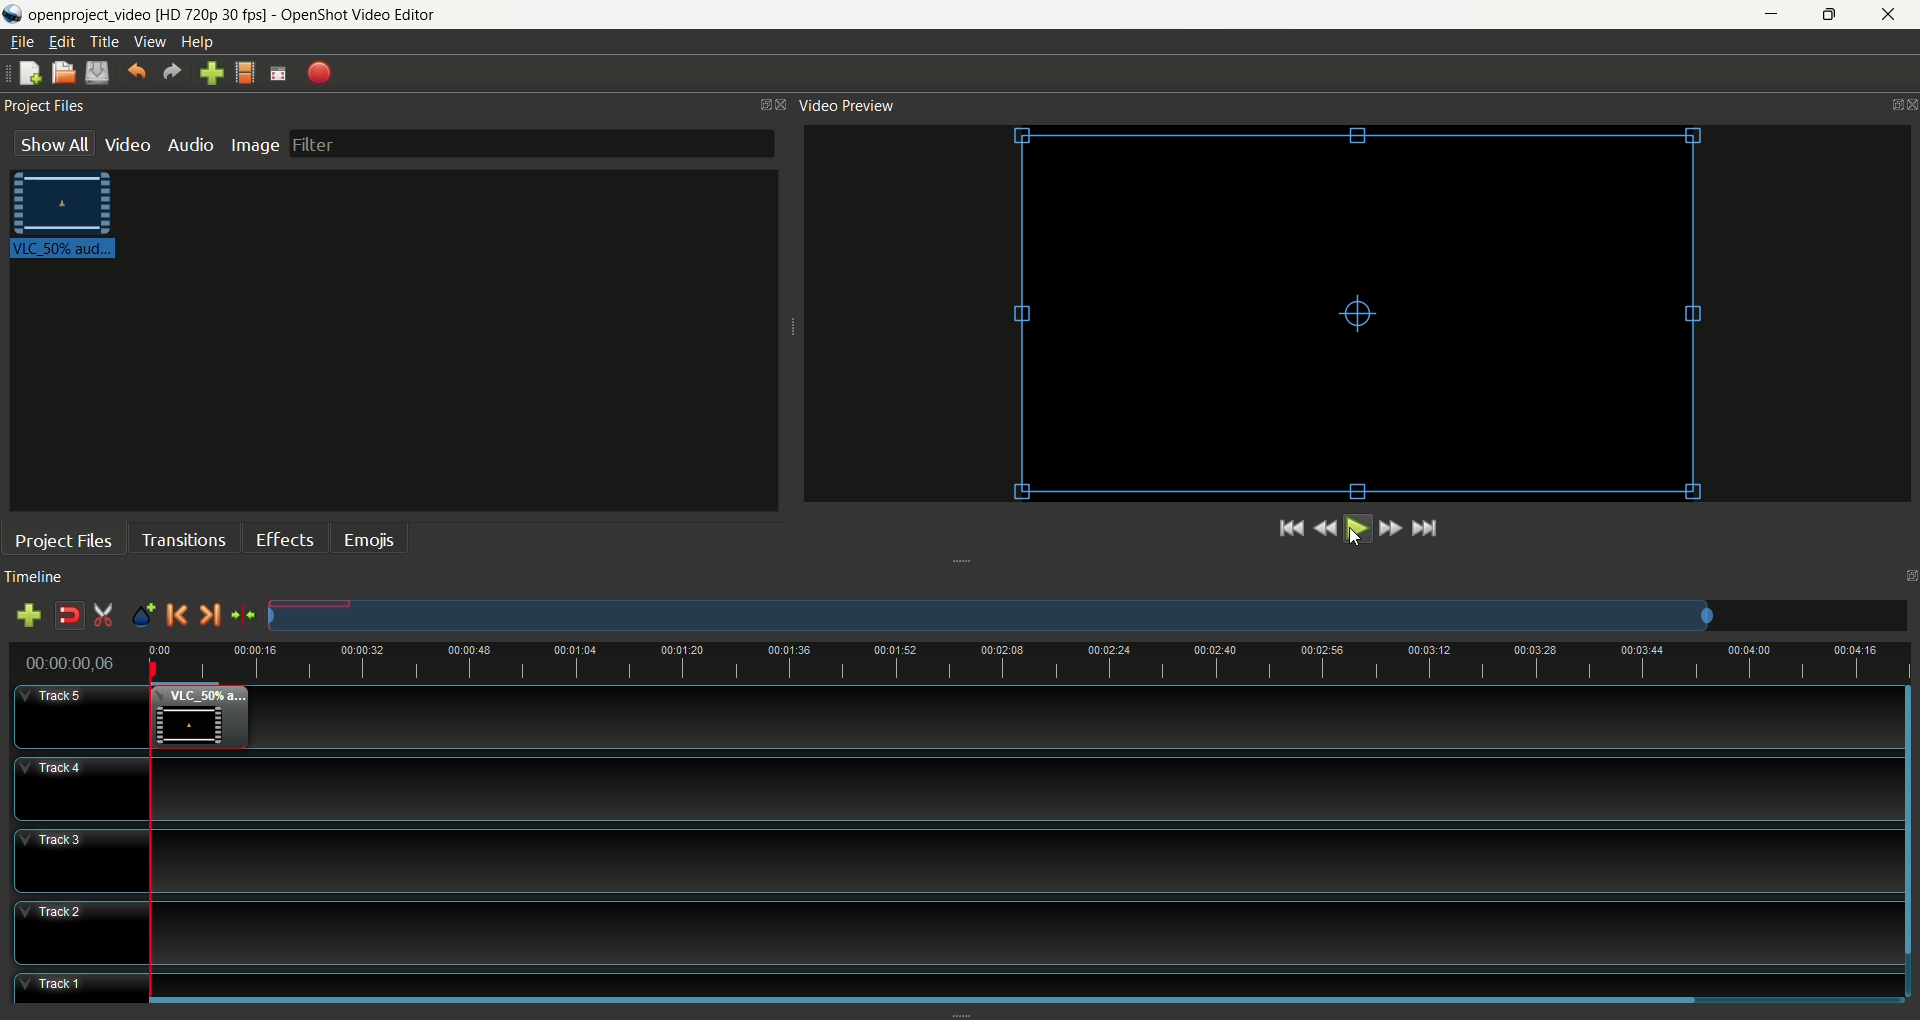 Image resolution: width=1920 pixels, height=1020 pixels. What do you see at coordinates (81, 788) in the screenshot?
I see `track4` at bounding box center [81, 788].